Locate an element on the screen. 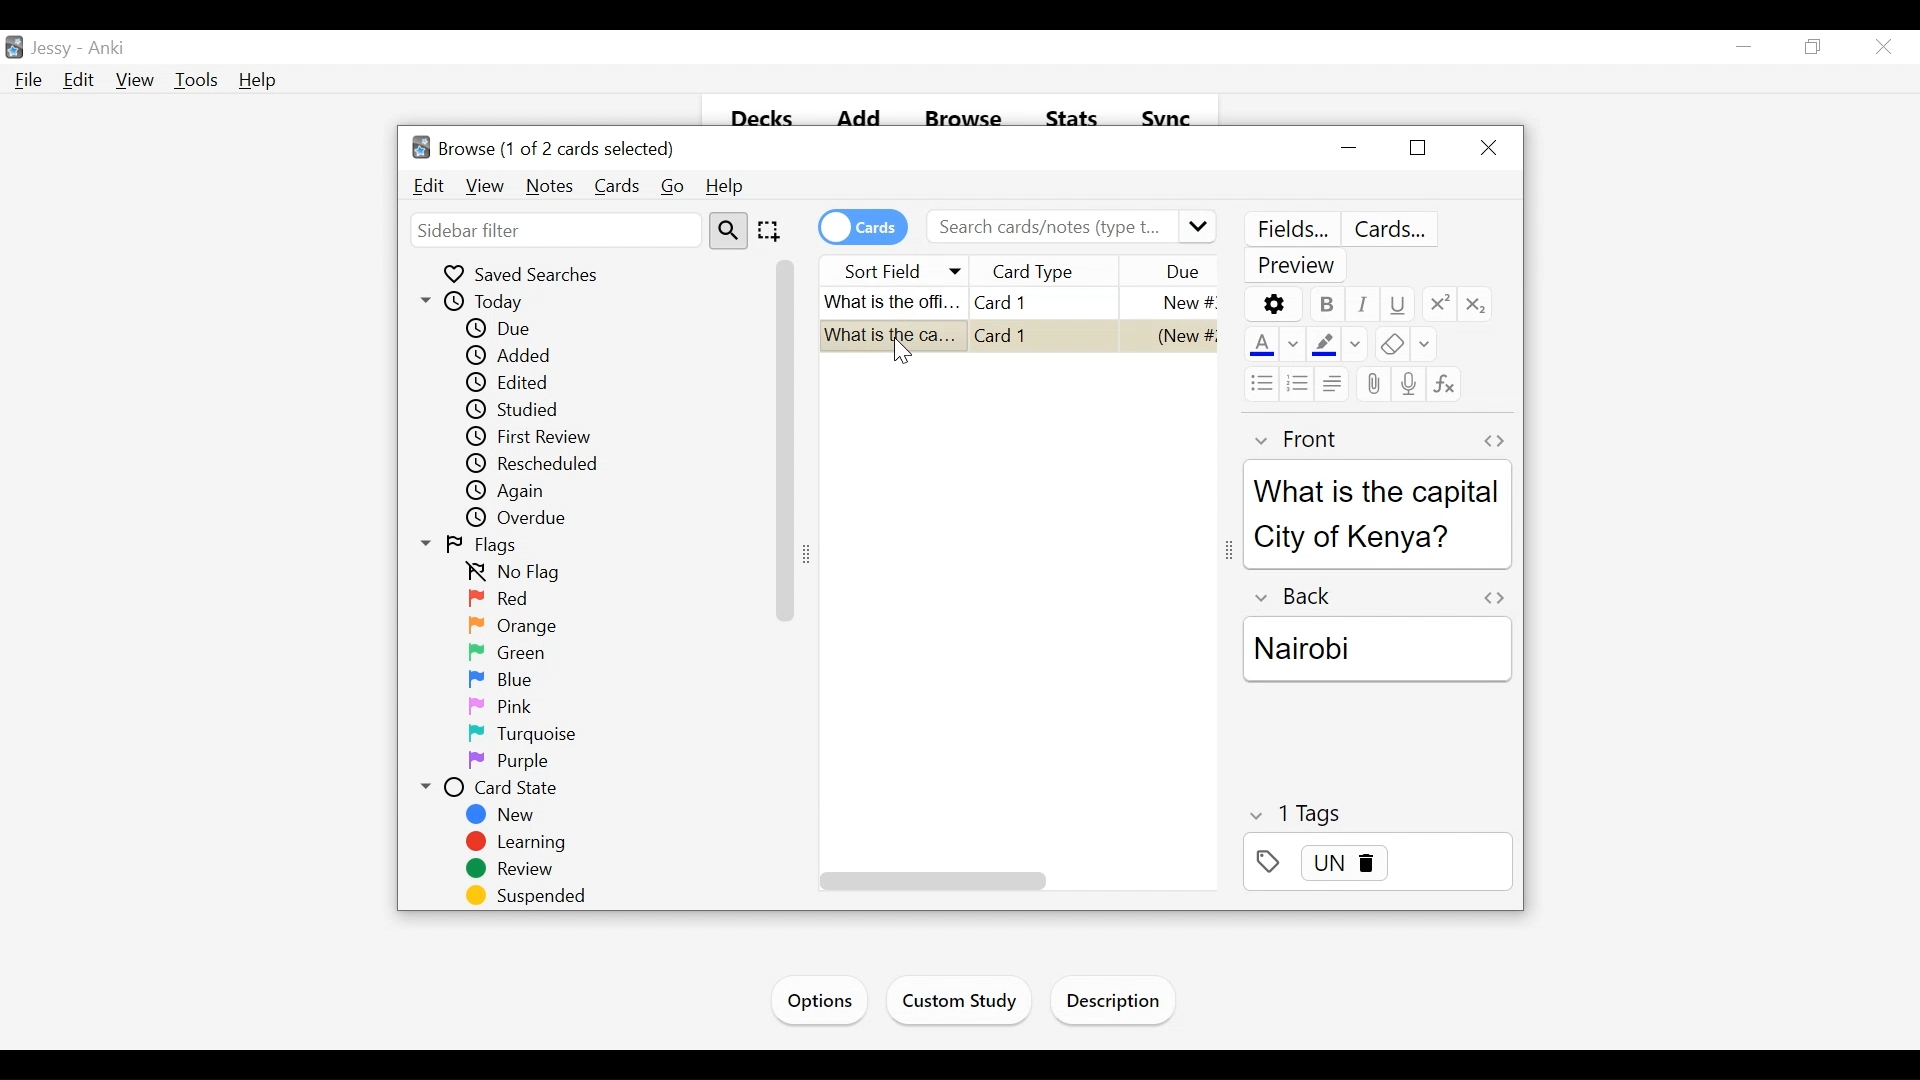 The width and height of the screenshot is (1920, 1080). Saved Searches is located at coordinates (527, 274).